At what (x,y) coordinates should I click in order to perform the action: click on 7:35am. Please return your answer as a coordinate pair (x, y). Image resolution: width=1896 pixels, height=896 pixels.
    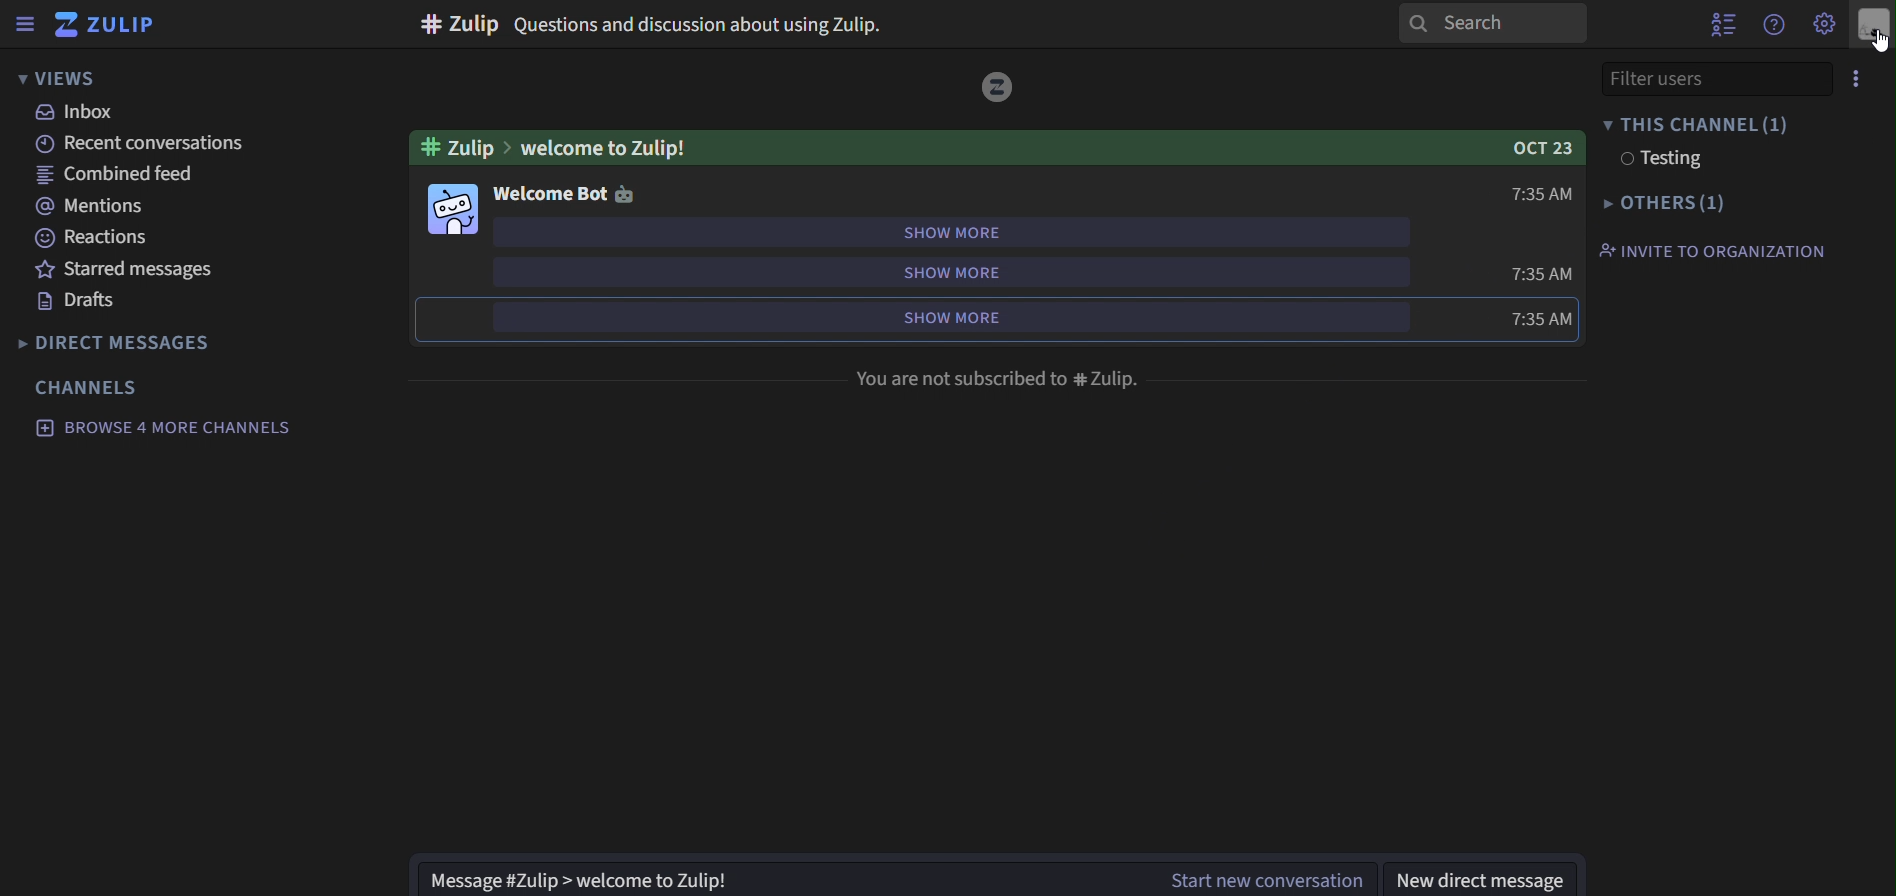
    Looking at the image, I should click on (1545, 196).